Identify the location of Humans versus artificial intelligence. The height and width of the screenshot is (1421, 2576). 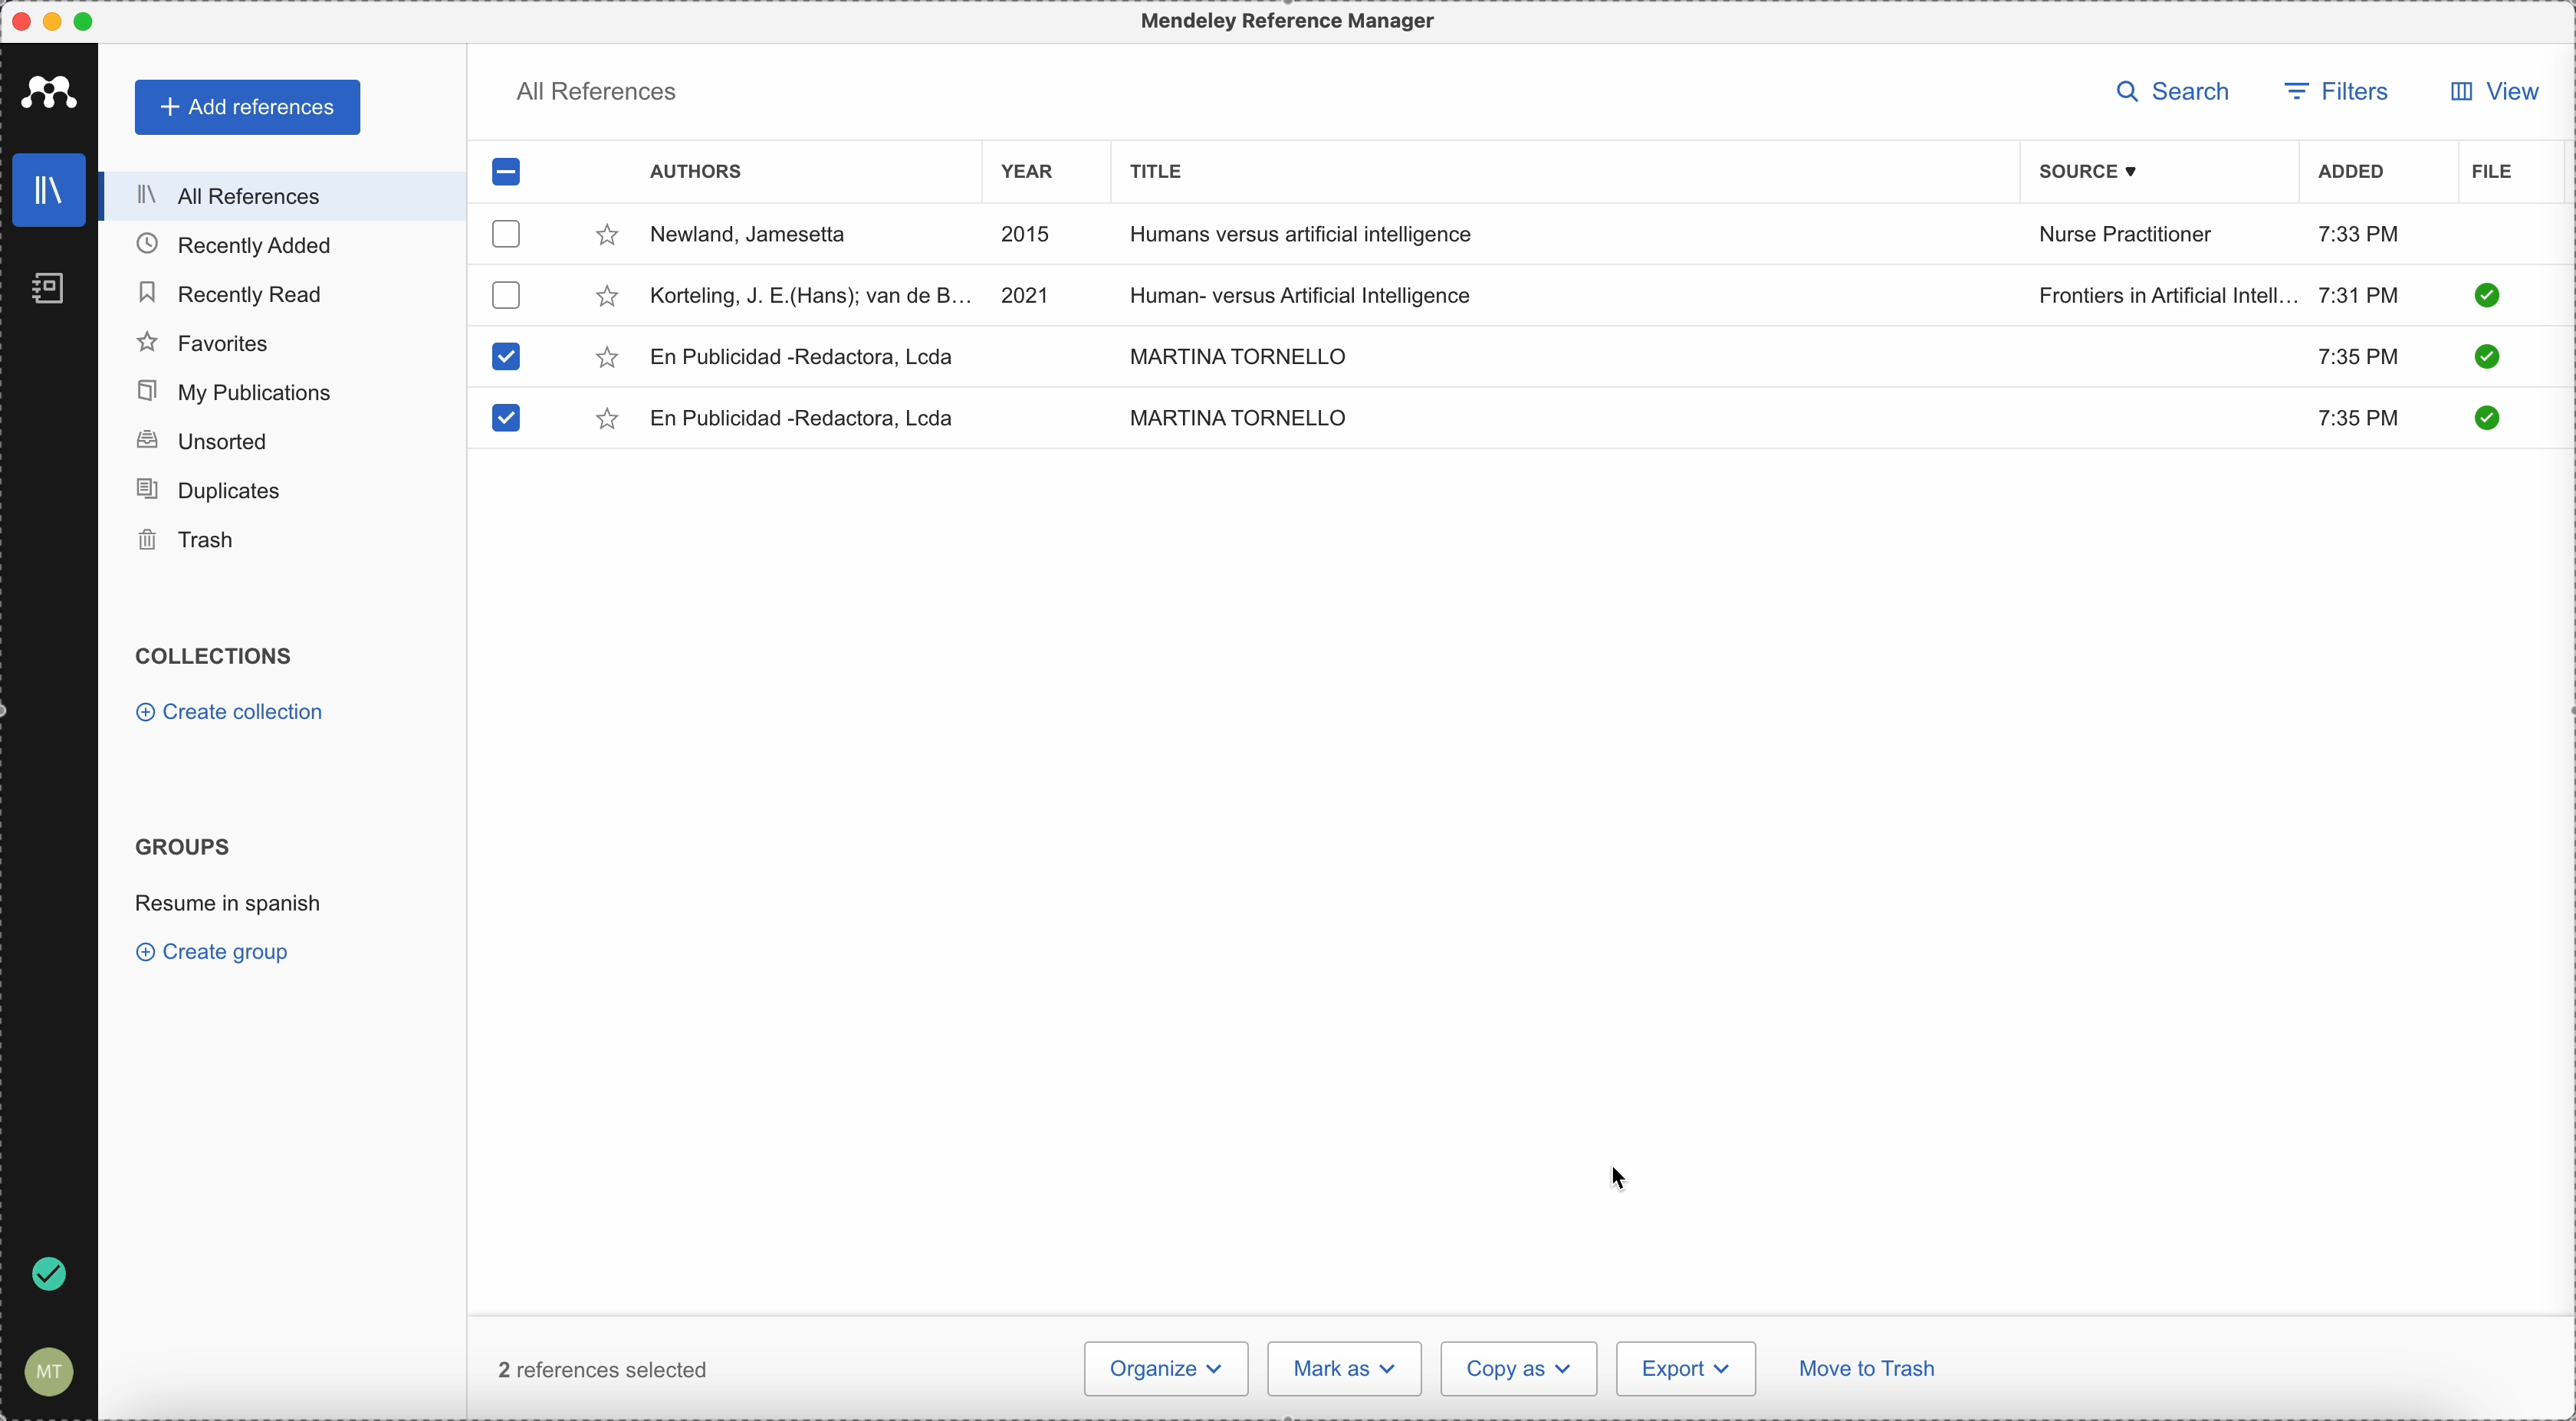
(1303, 237).